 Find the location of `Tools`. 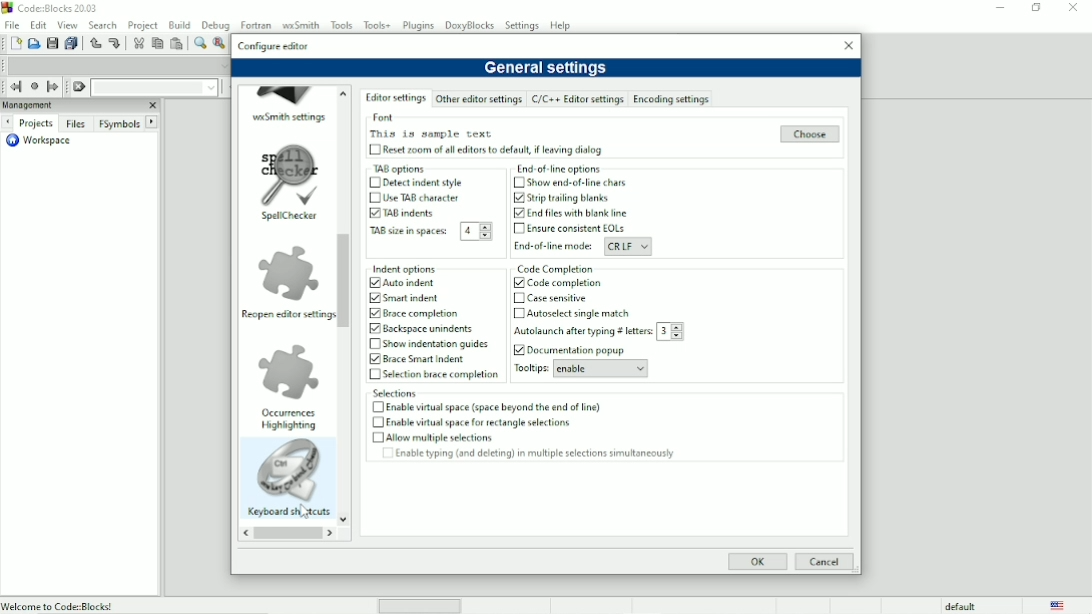

Tools is located at coordinates (341, 24).